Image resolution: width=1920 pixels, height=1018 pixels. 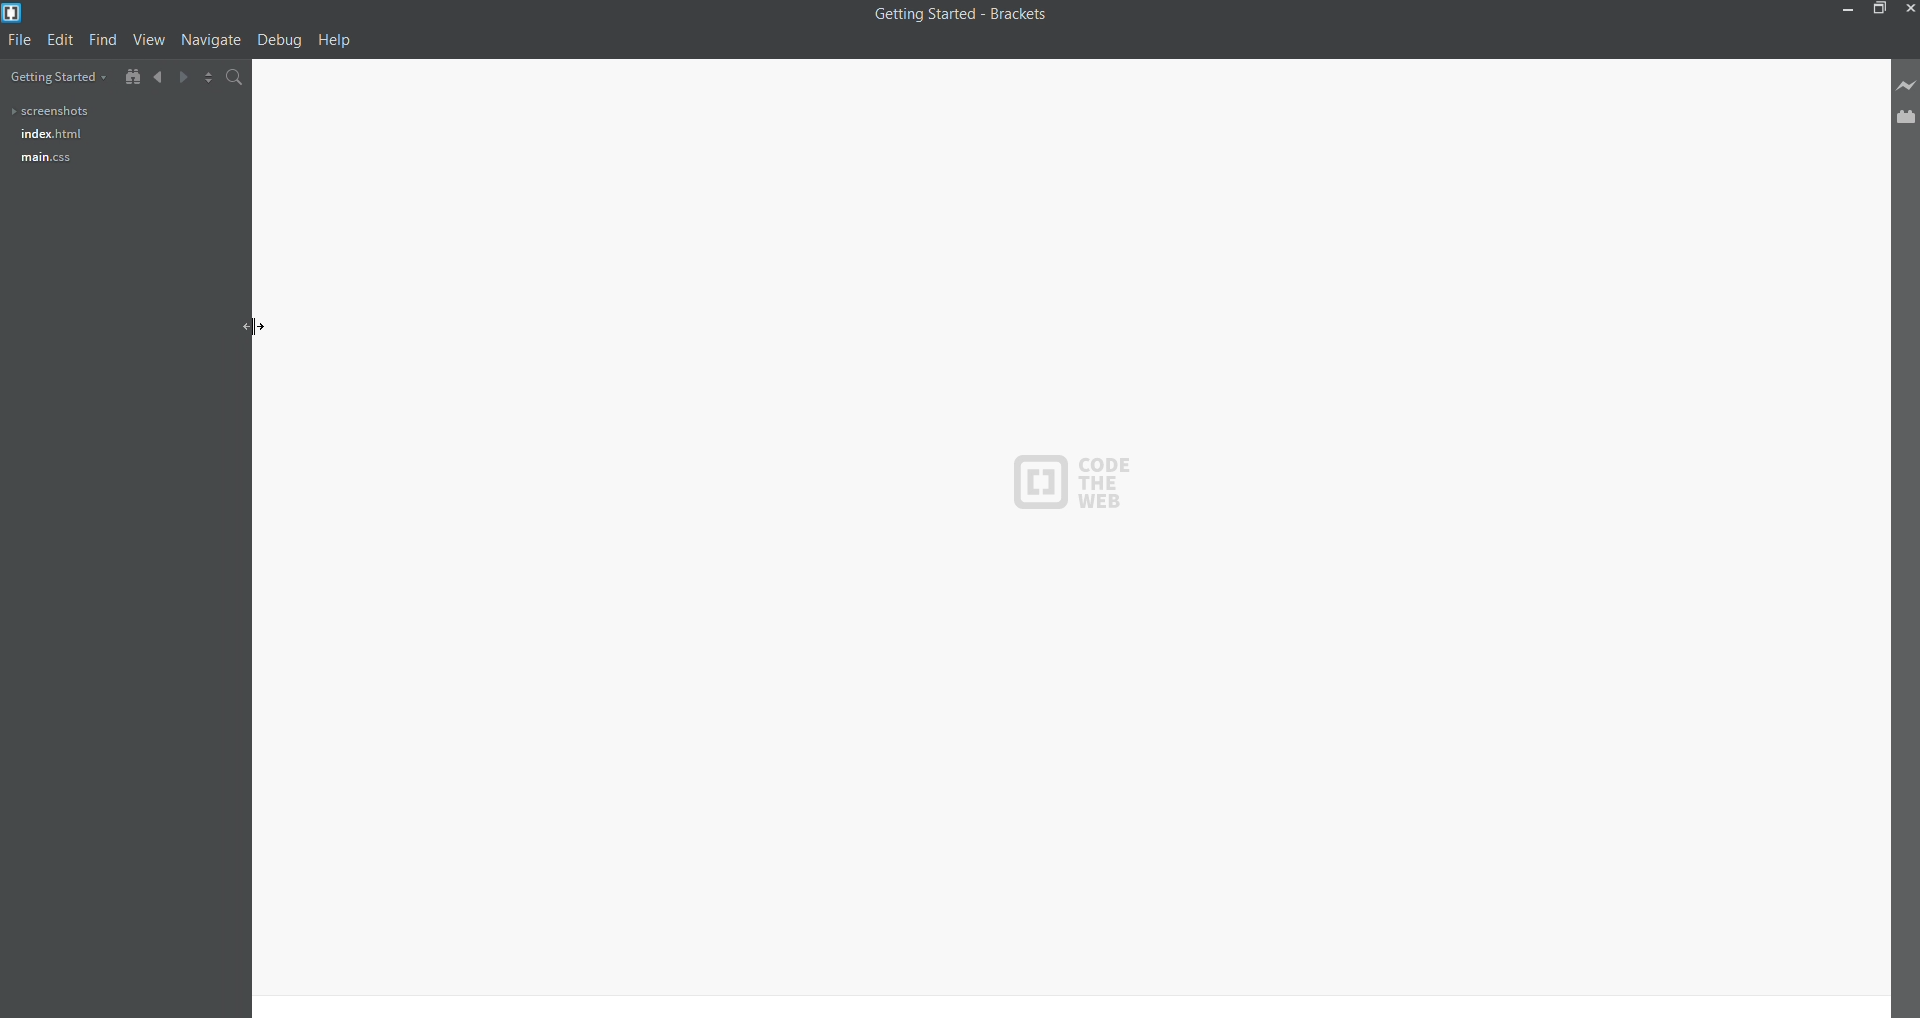 I want to click on getting started, so click(x=55, y=75).